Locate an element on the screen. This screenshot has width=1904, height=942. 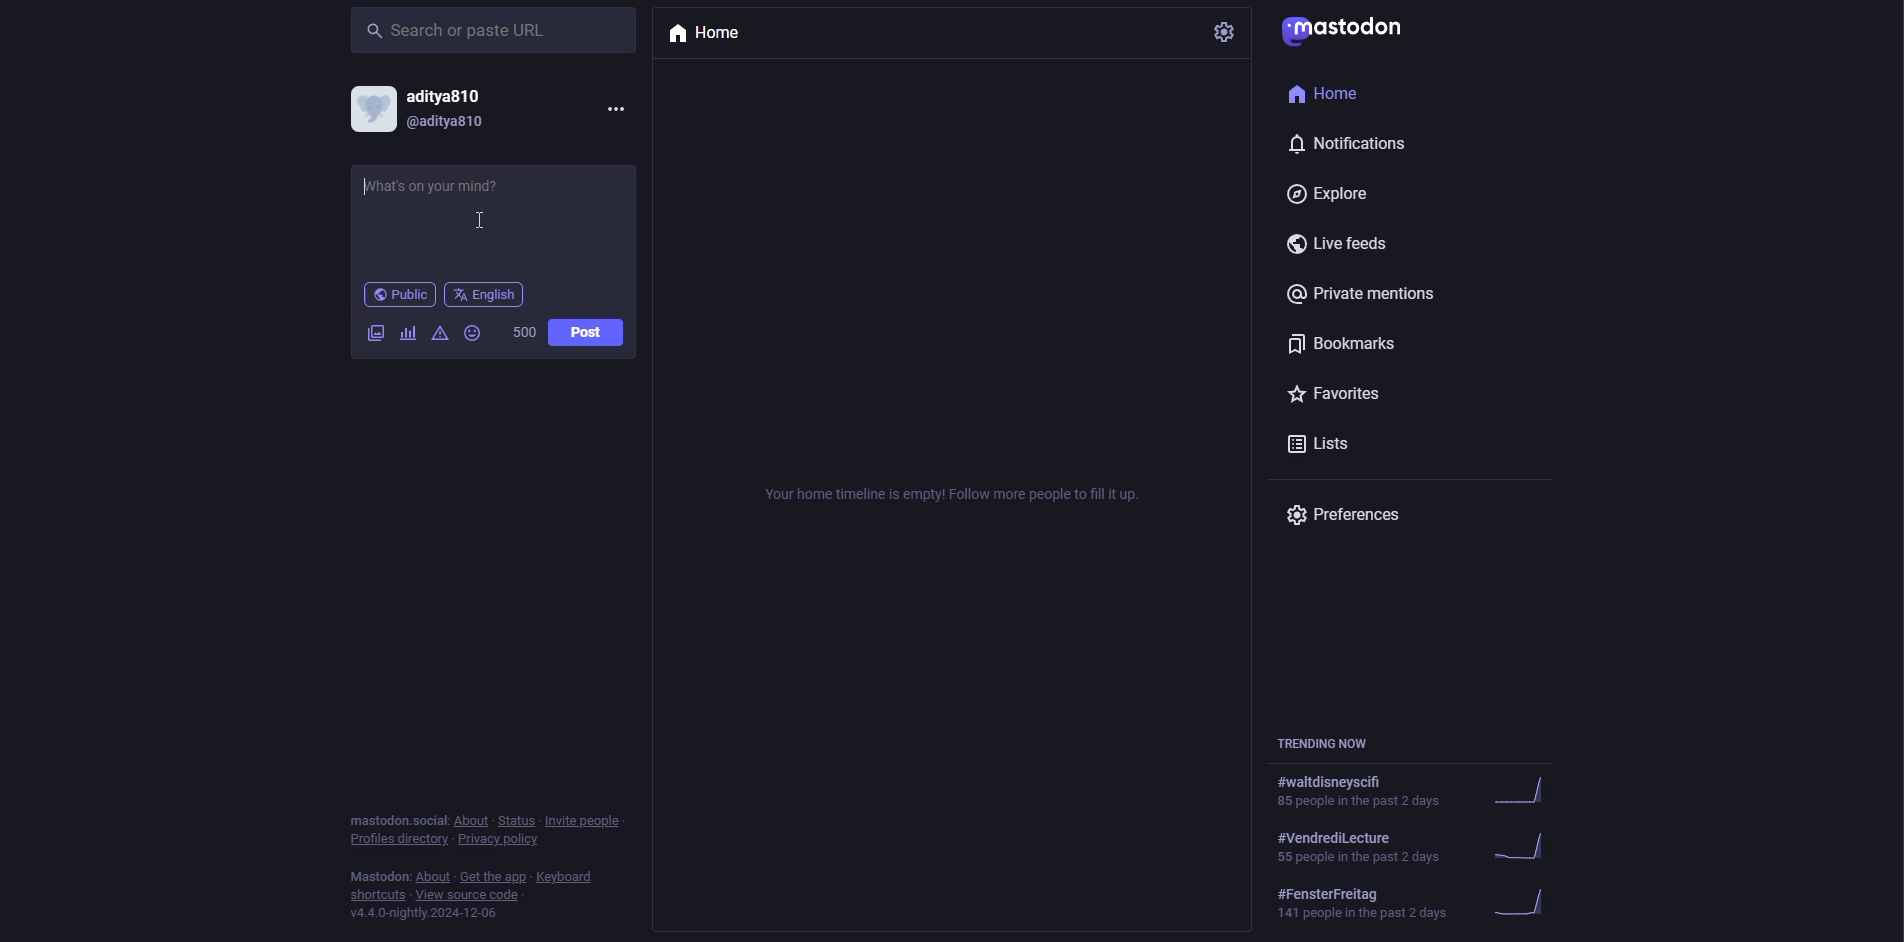
mastodon is located at coordinates (1348, 33).